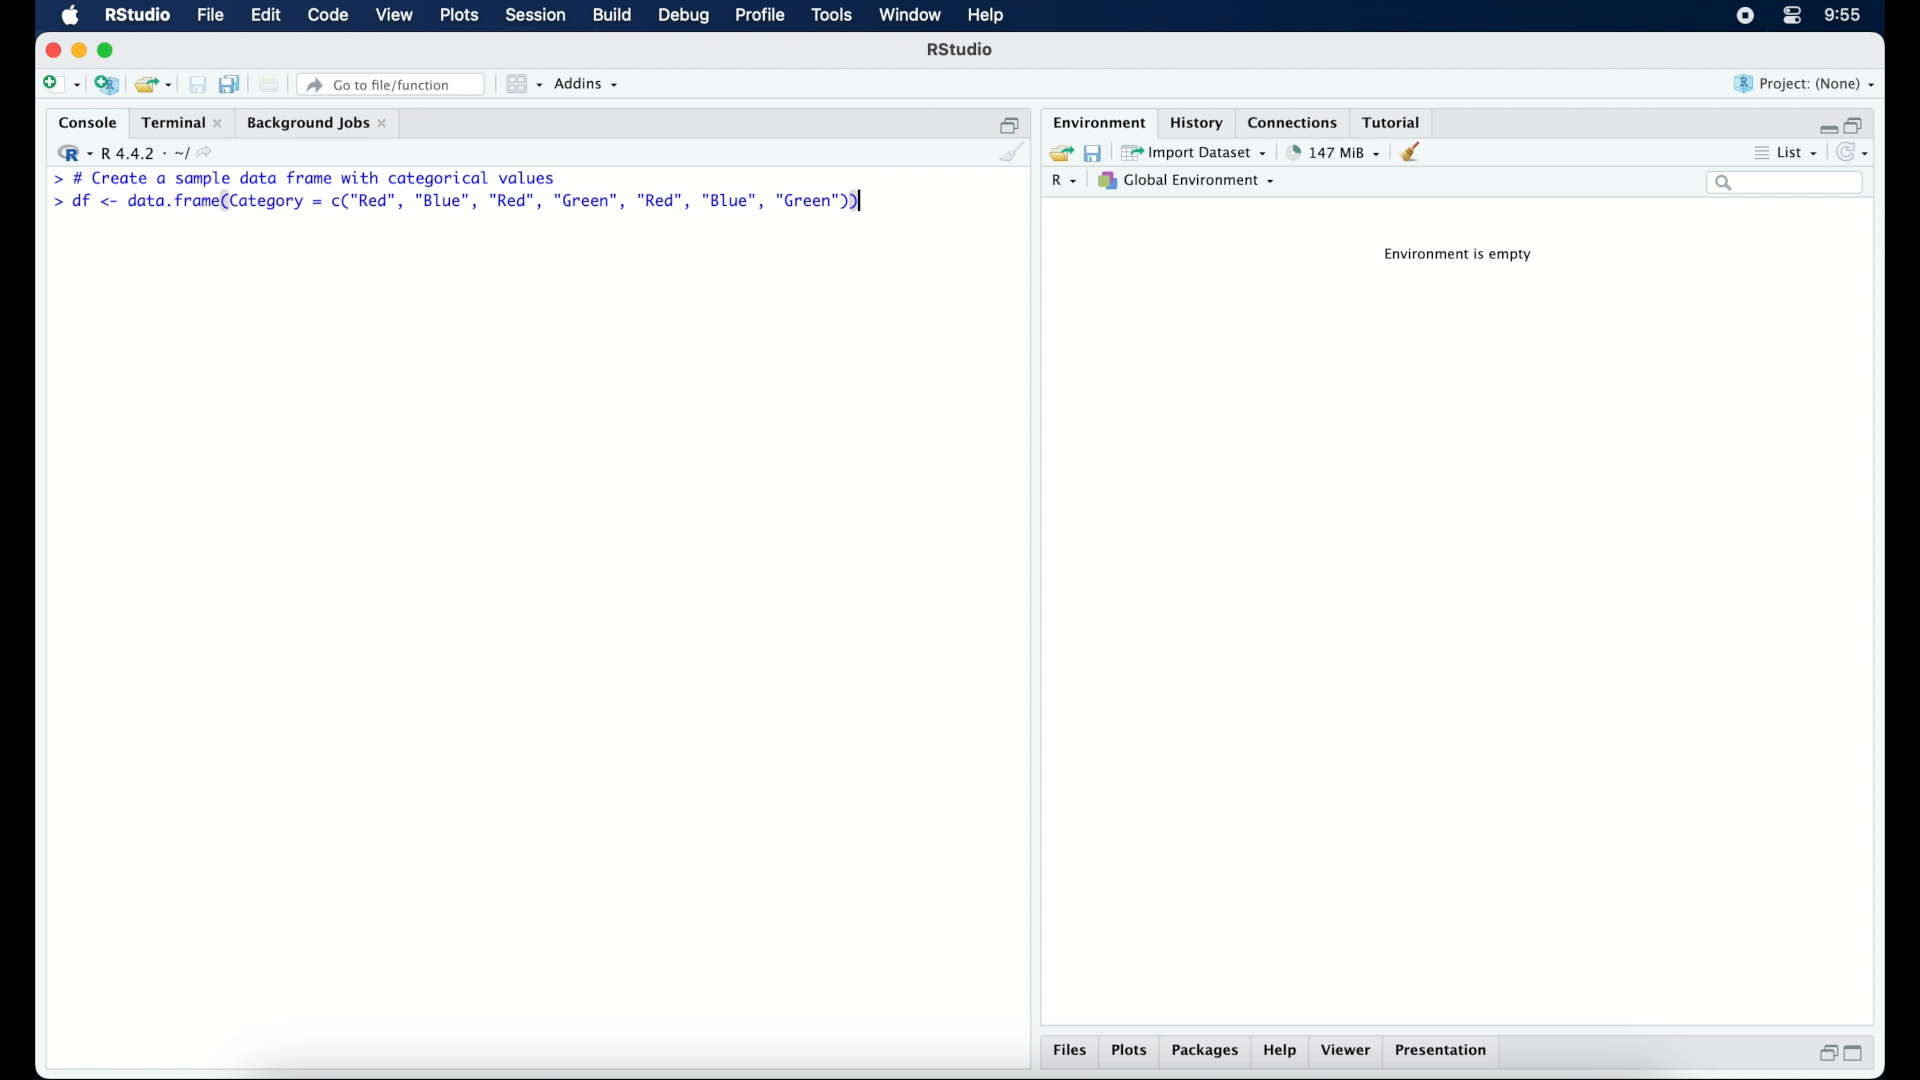 The height and width of the screenshot is (1080, 1920). Describe the element at coordinates (1283, 1052) in the screenshot. I see `help` at that location.